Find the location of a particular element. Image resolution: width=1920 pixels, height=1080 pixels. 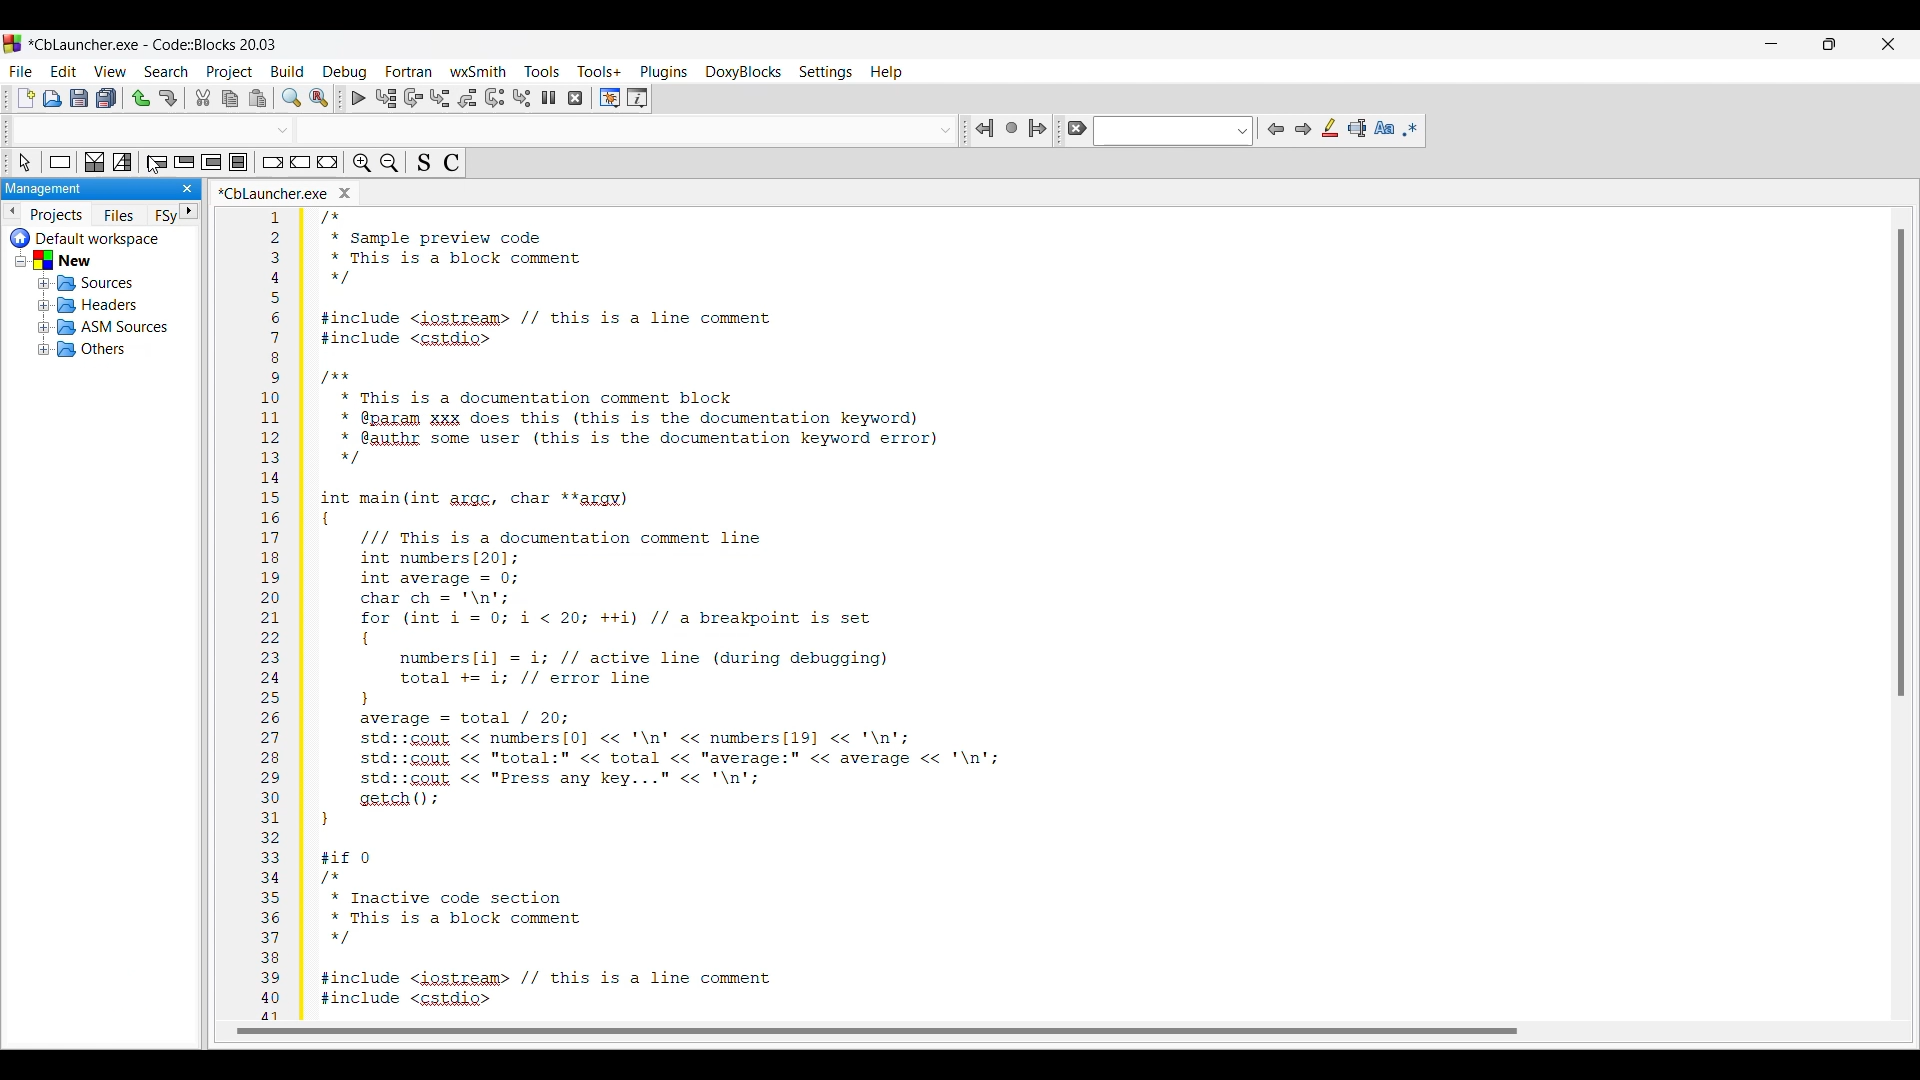

Build menu is located at coordinates (287, 71).